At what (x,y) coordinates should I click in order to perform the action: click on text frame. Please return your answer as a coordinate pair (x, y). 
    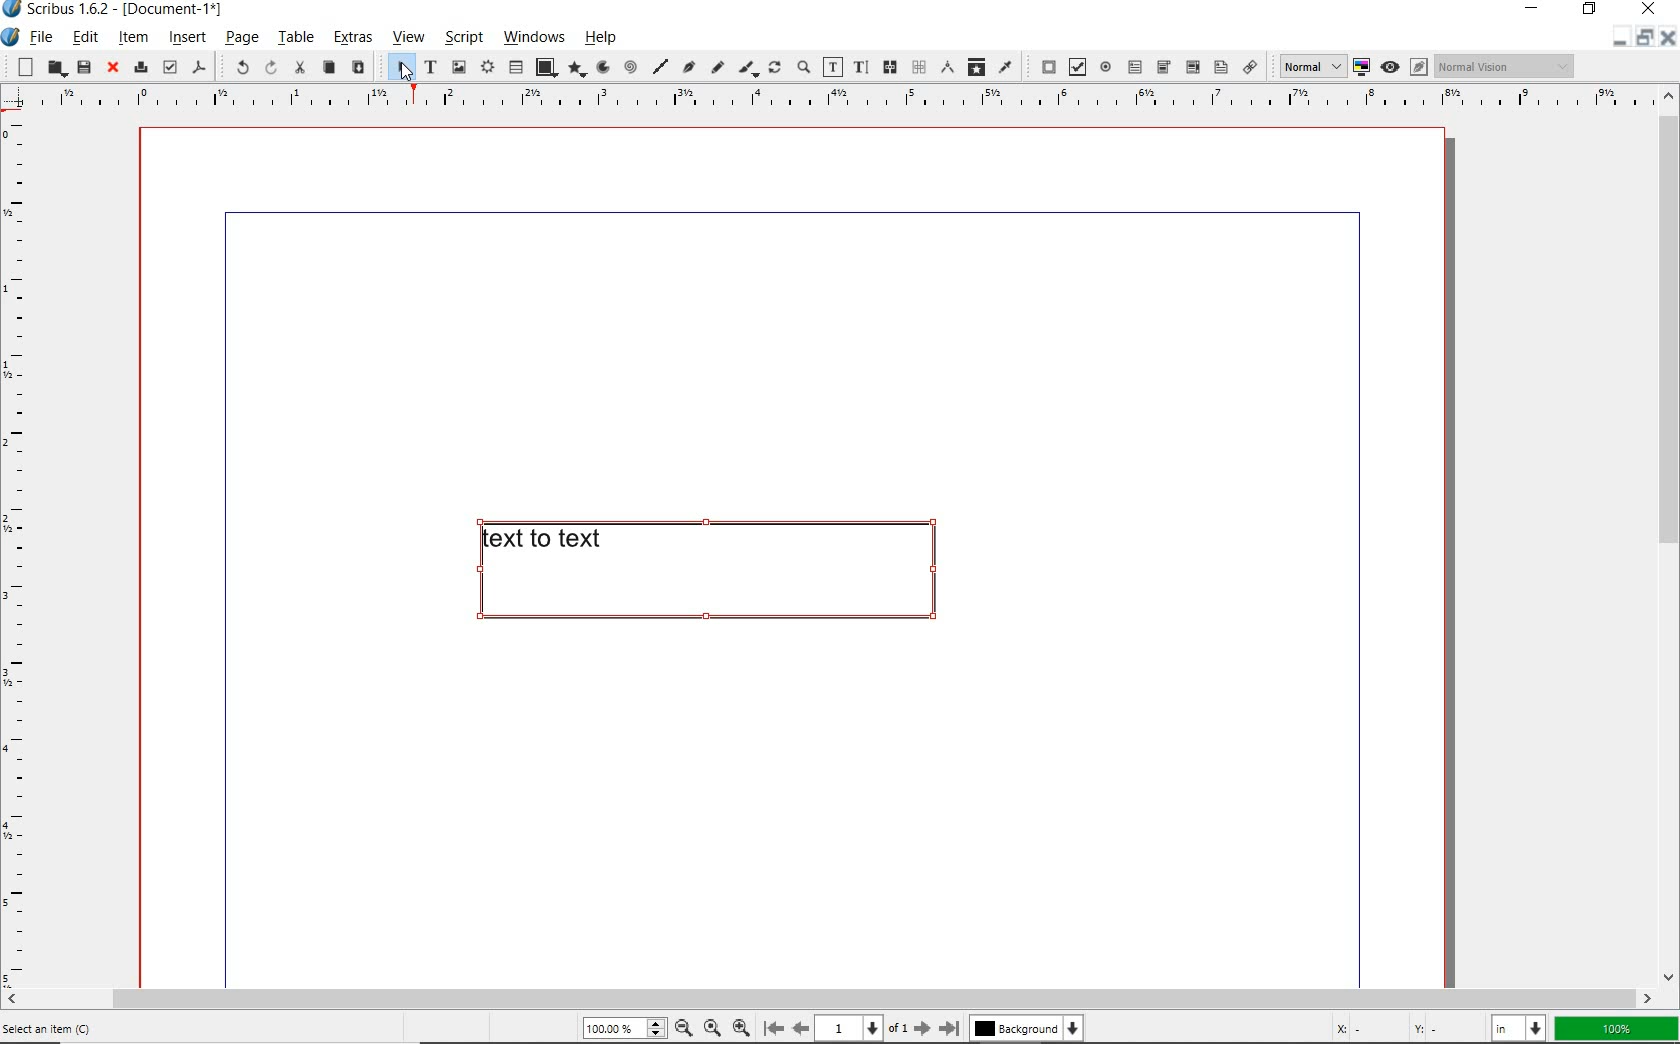
    Looking at the image, I should click on (429, 68).